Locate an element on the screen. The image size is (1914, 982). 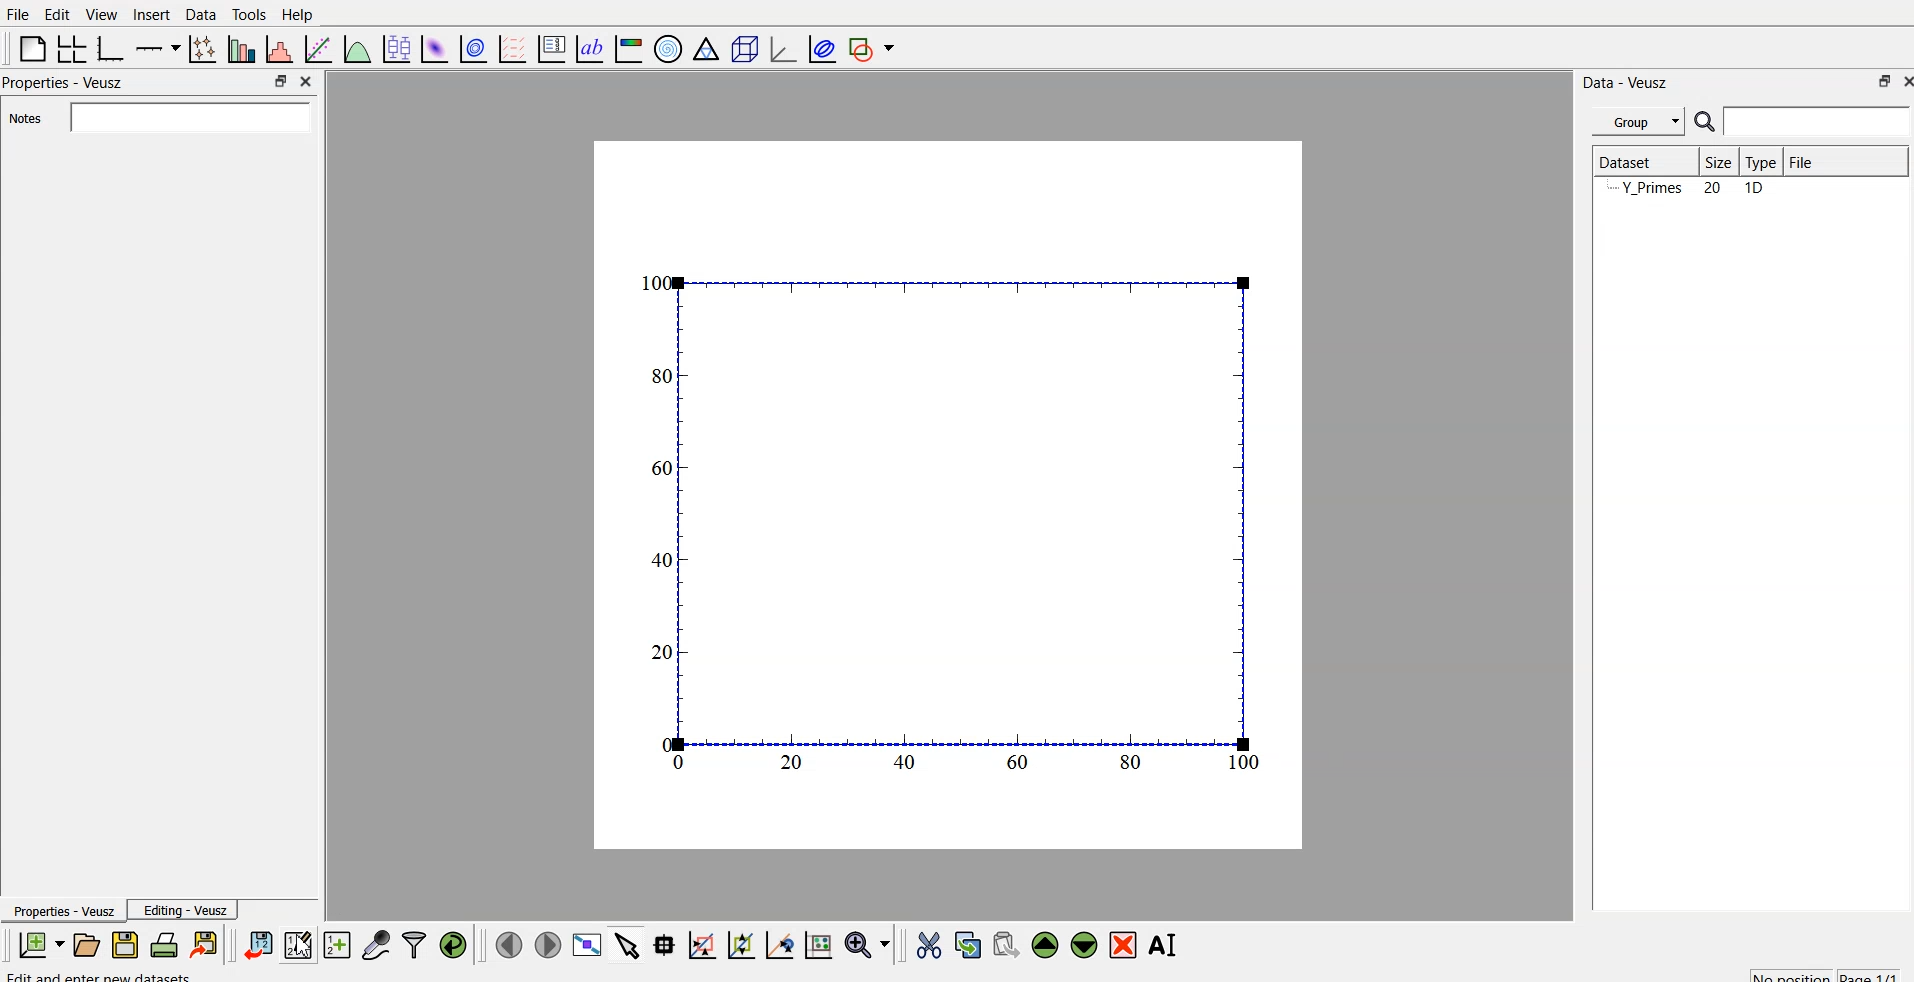
3D scene is located at coordinates (745, 51).